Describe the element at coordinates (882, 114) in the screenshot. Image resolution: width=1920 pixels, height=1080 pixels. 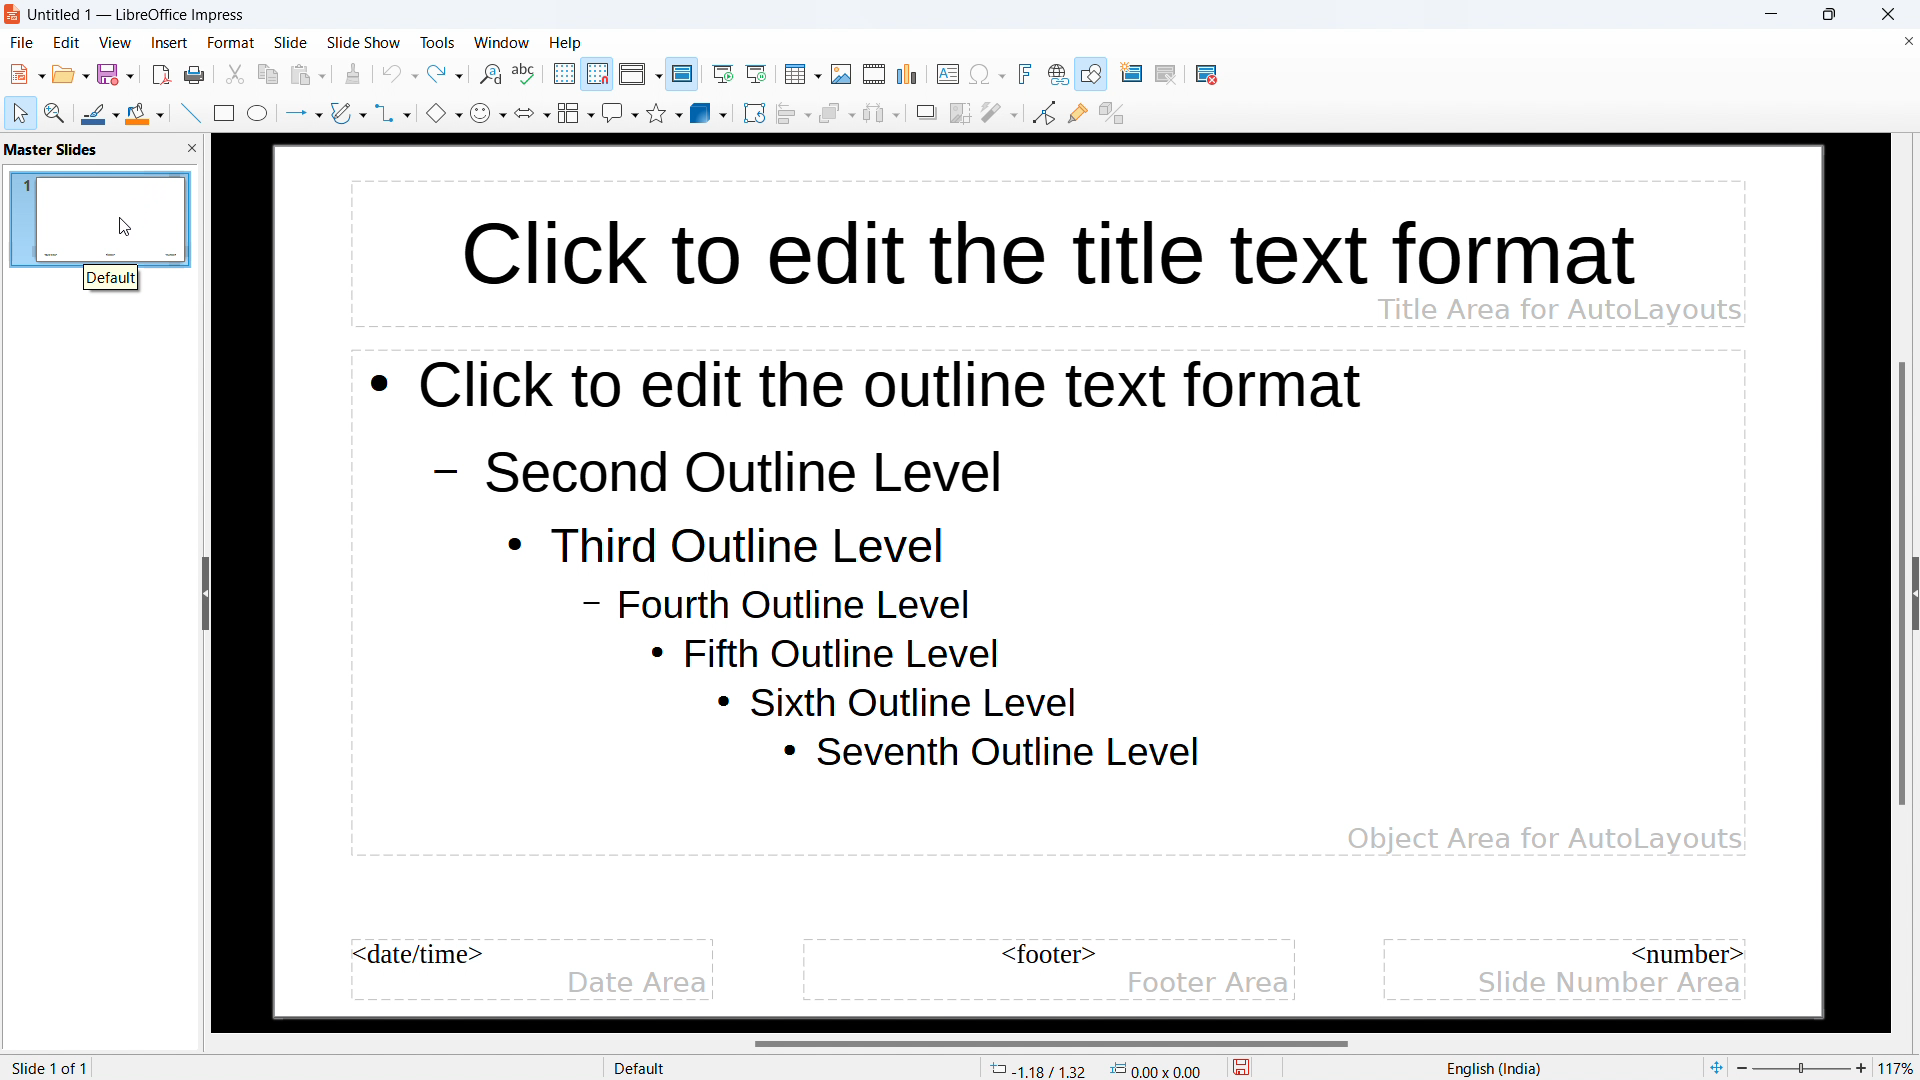
I see `select at least three objects to distribute` at that location.